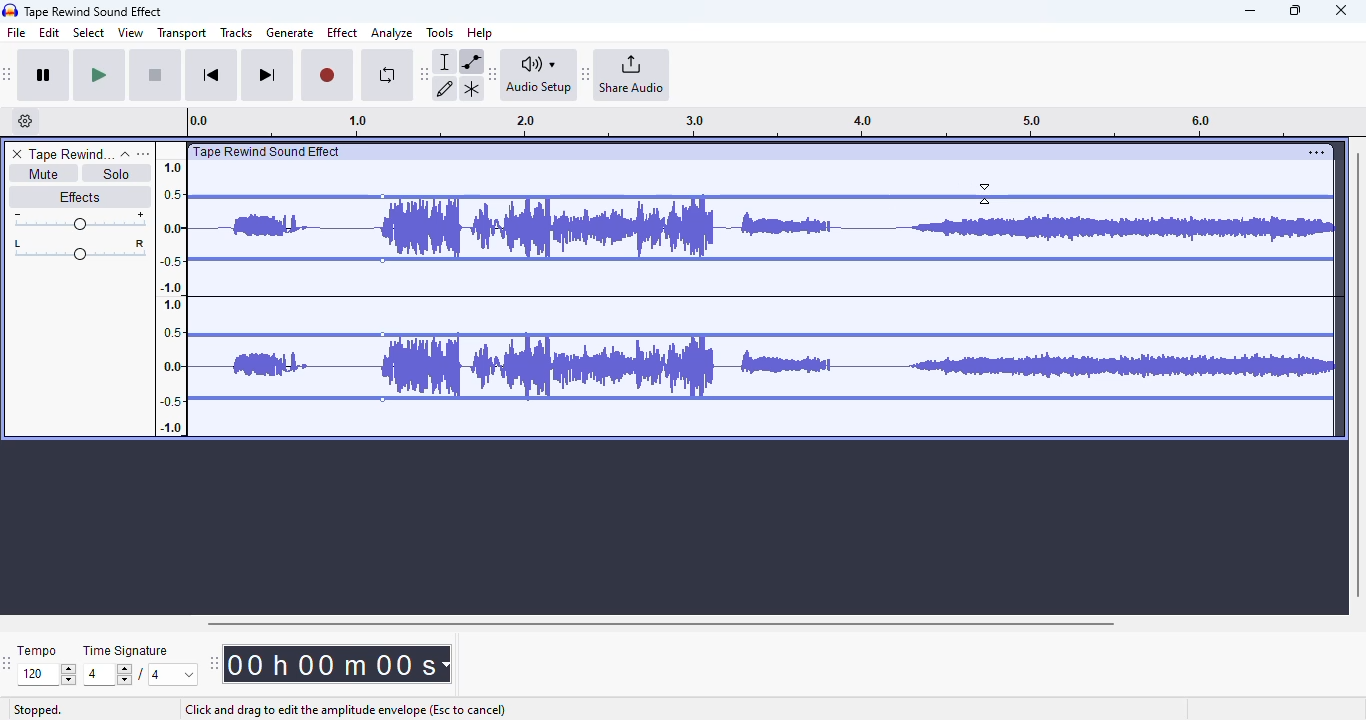 Image resolution: width=1366 pixels, height=720 pixels. Describe the element at coordinates (539, 74) in the screenshot. I see `audio setup` at that location.